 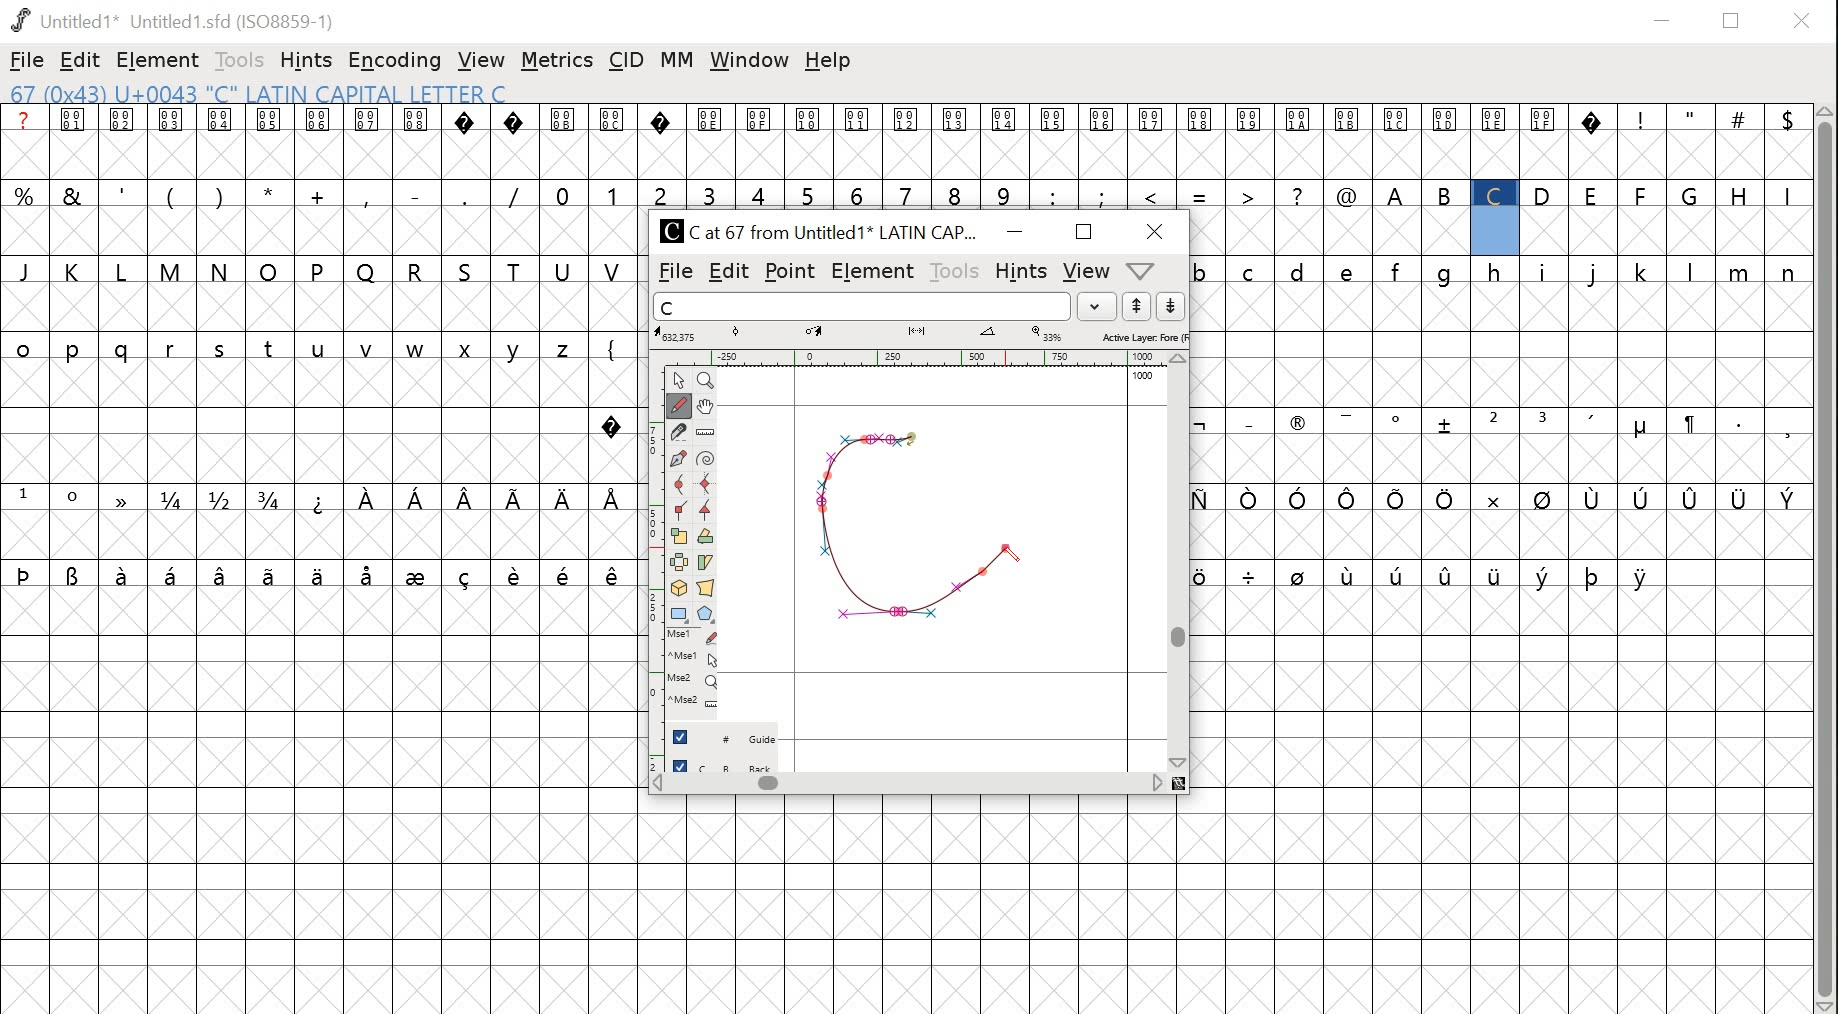 What do you see at coordinates (1179, 563) in the screenshot?
I see `scrollbar` at bounding box center [1179, 563].